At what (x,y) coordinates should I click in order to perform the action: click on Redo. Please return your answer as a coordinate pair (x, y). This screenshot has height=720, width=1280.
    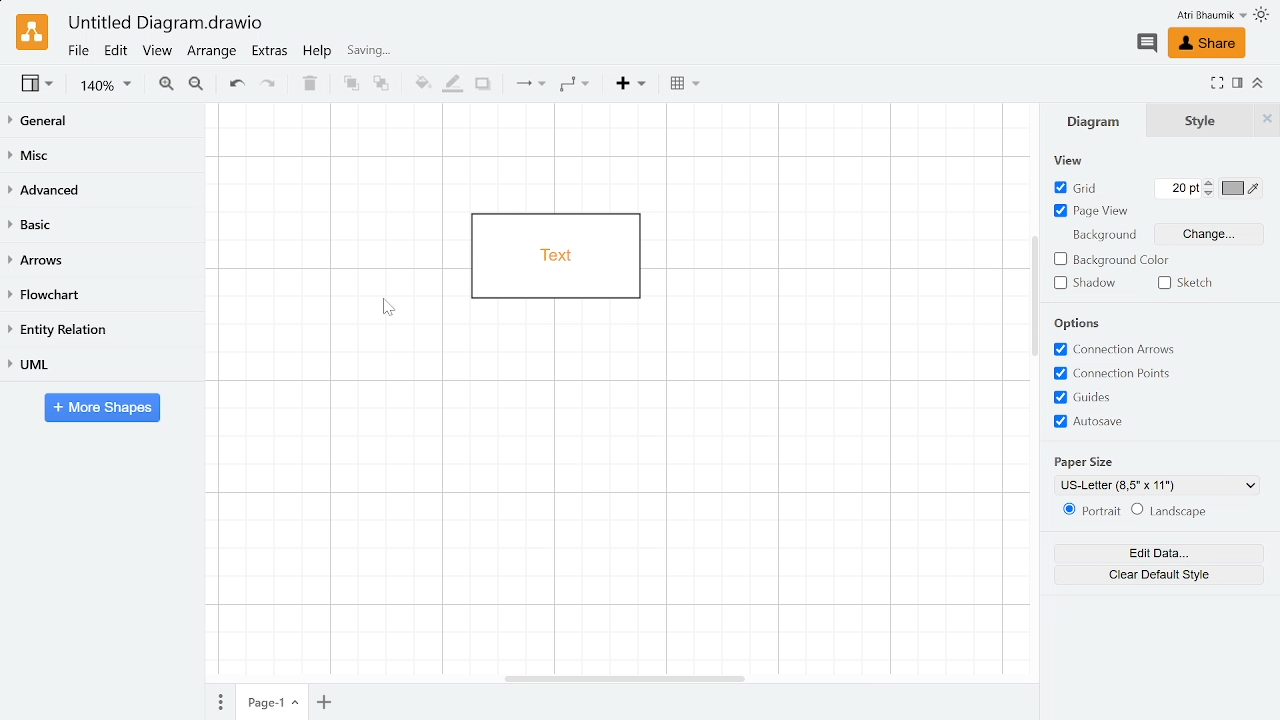
    Looking at the image, I should click on (274, 86).